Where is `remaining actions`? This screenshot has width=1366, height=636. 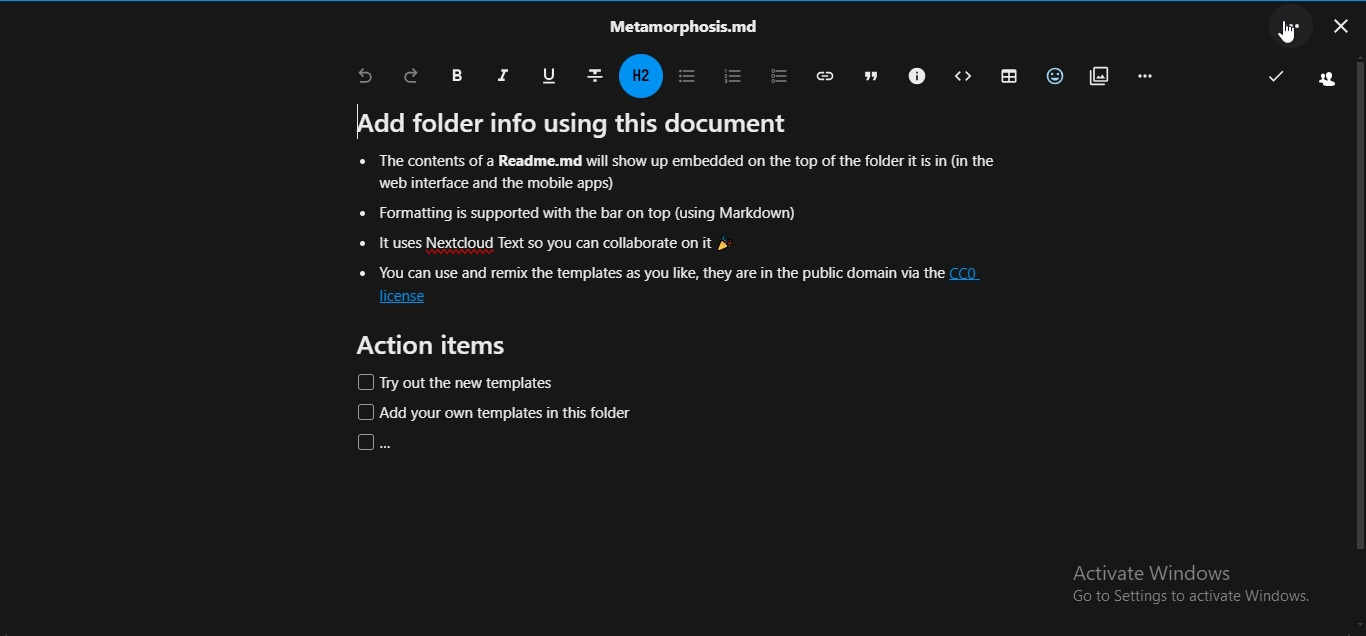 remaining actions is located at coordinates (1148, 77).